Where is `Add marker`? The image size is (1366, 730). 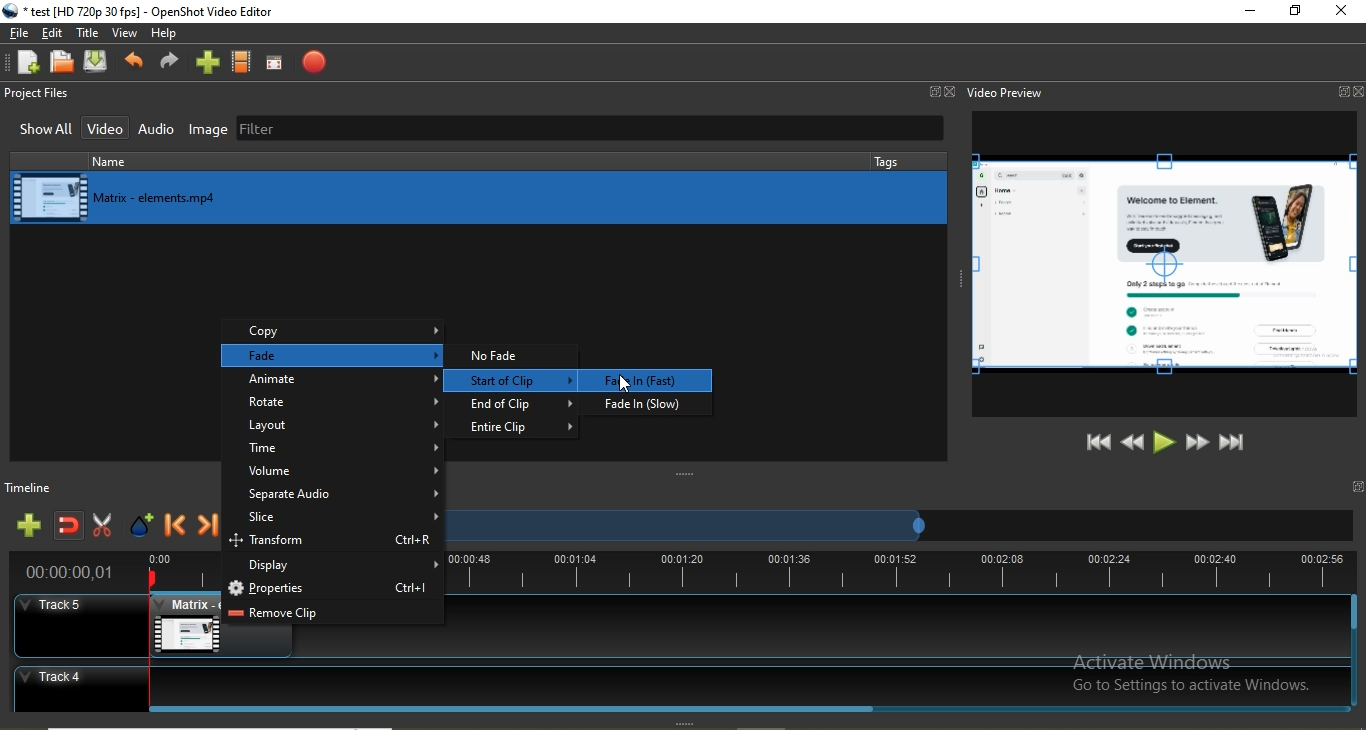 Add marker is located at coordinates (142, 529).